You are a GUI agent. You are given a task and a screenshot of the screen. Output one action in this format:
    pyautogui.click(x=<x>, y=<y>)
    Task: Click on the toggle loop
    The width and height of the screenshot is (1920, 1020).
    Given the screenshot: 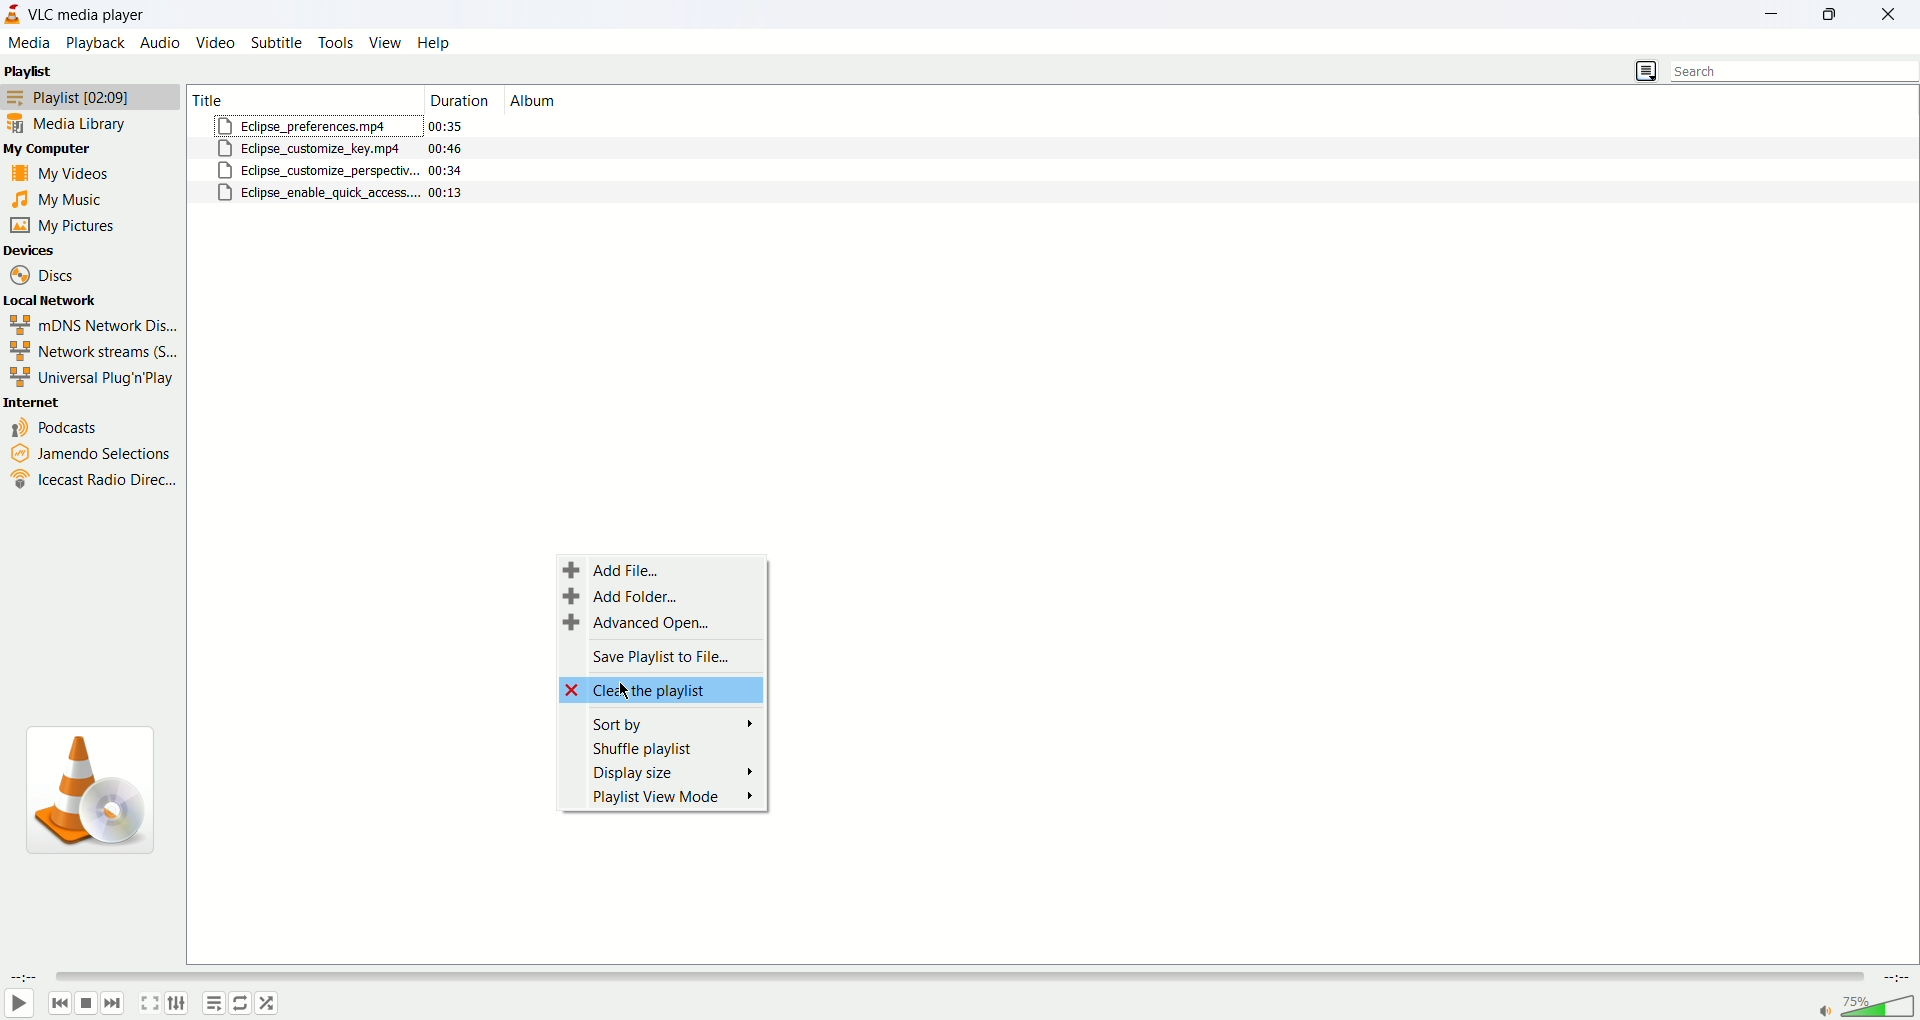 What is the action you would take?
    pyautogui.click(x=241, y=1003)
    